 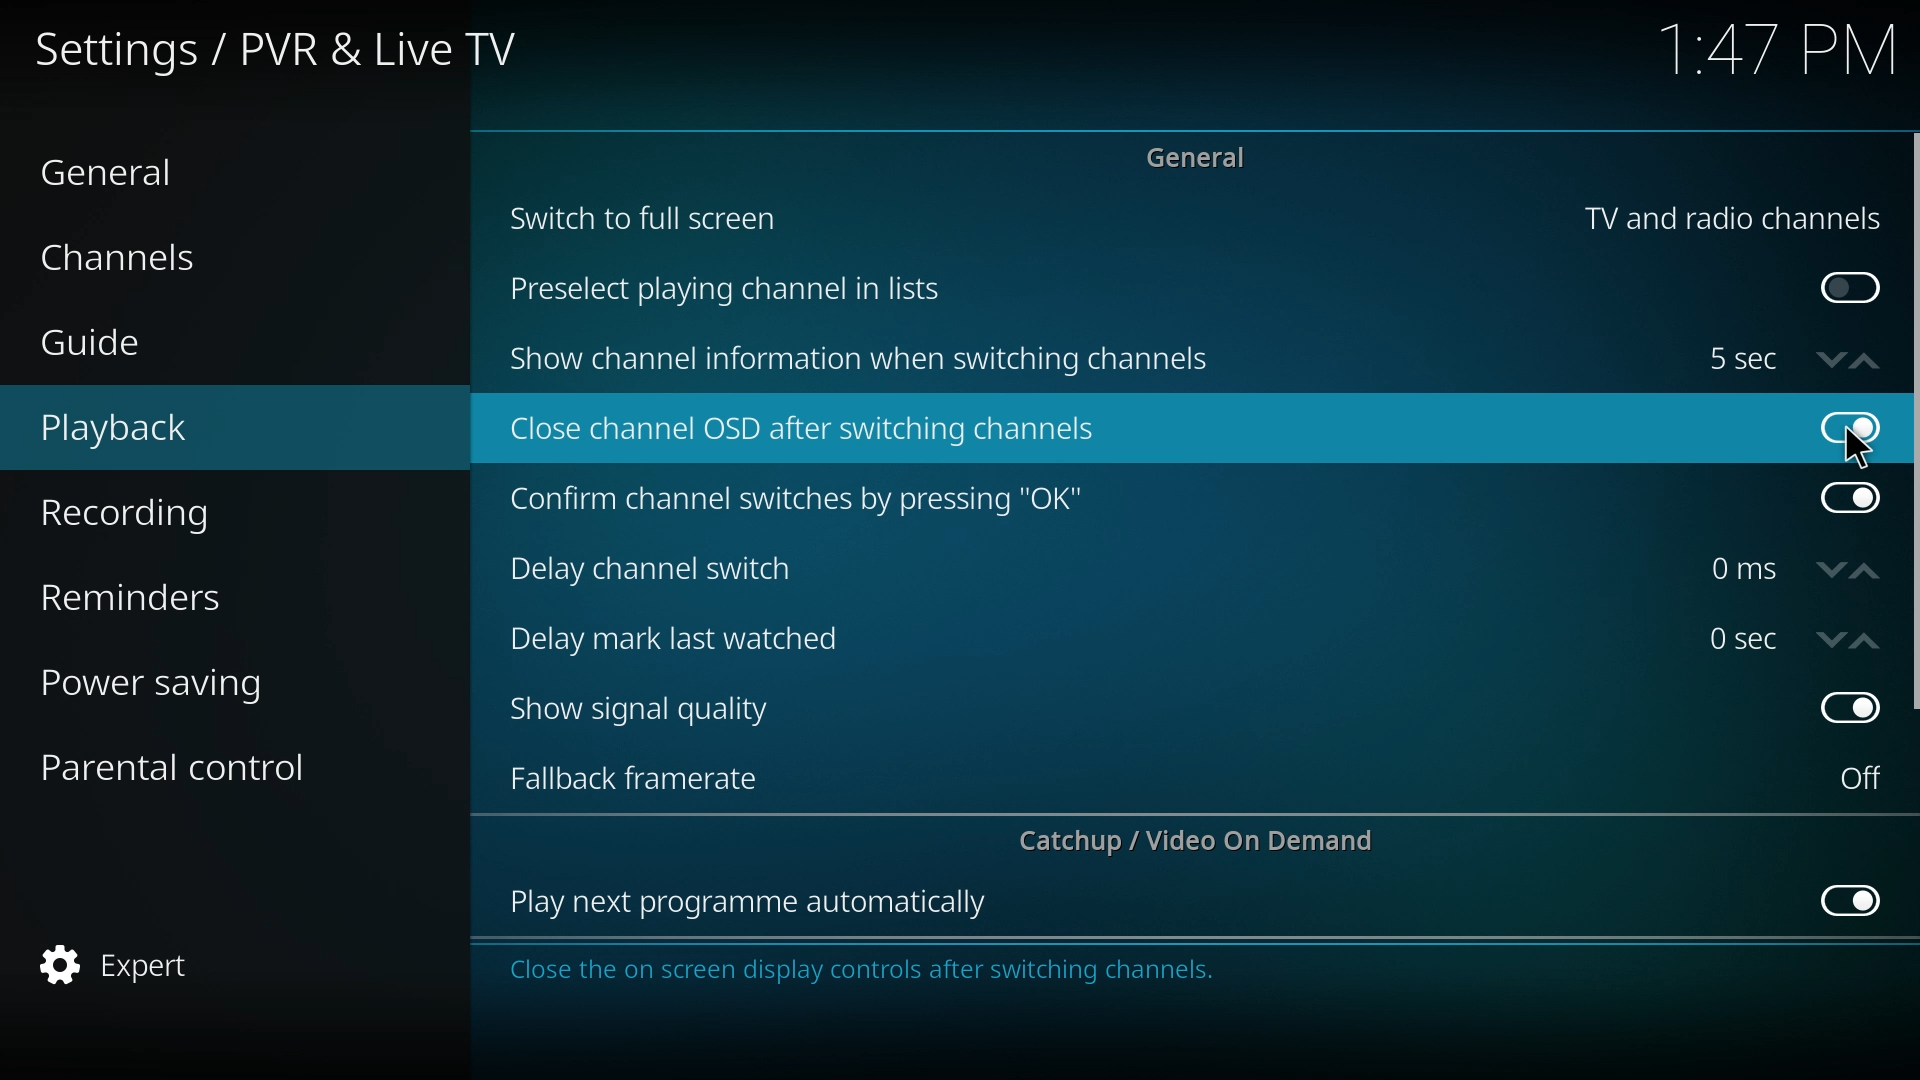 What do you see at coordinates (1858, 448) in the screenshot?
I see `cursor` at bounding box center [1858, 448].